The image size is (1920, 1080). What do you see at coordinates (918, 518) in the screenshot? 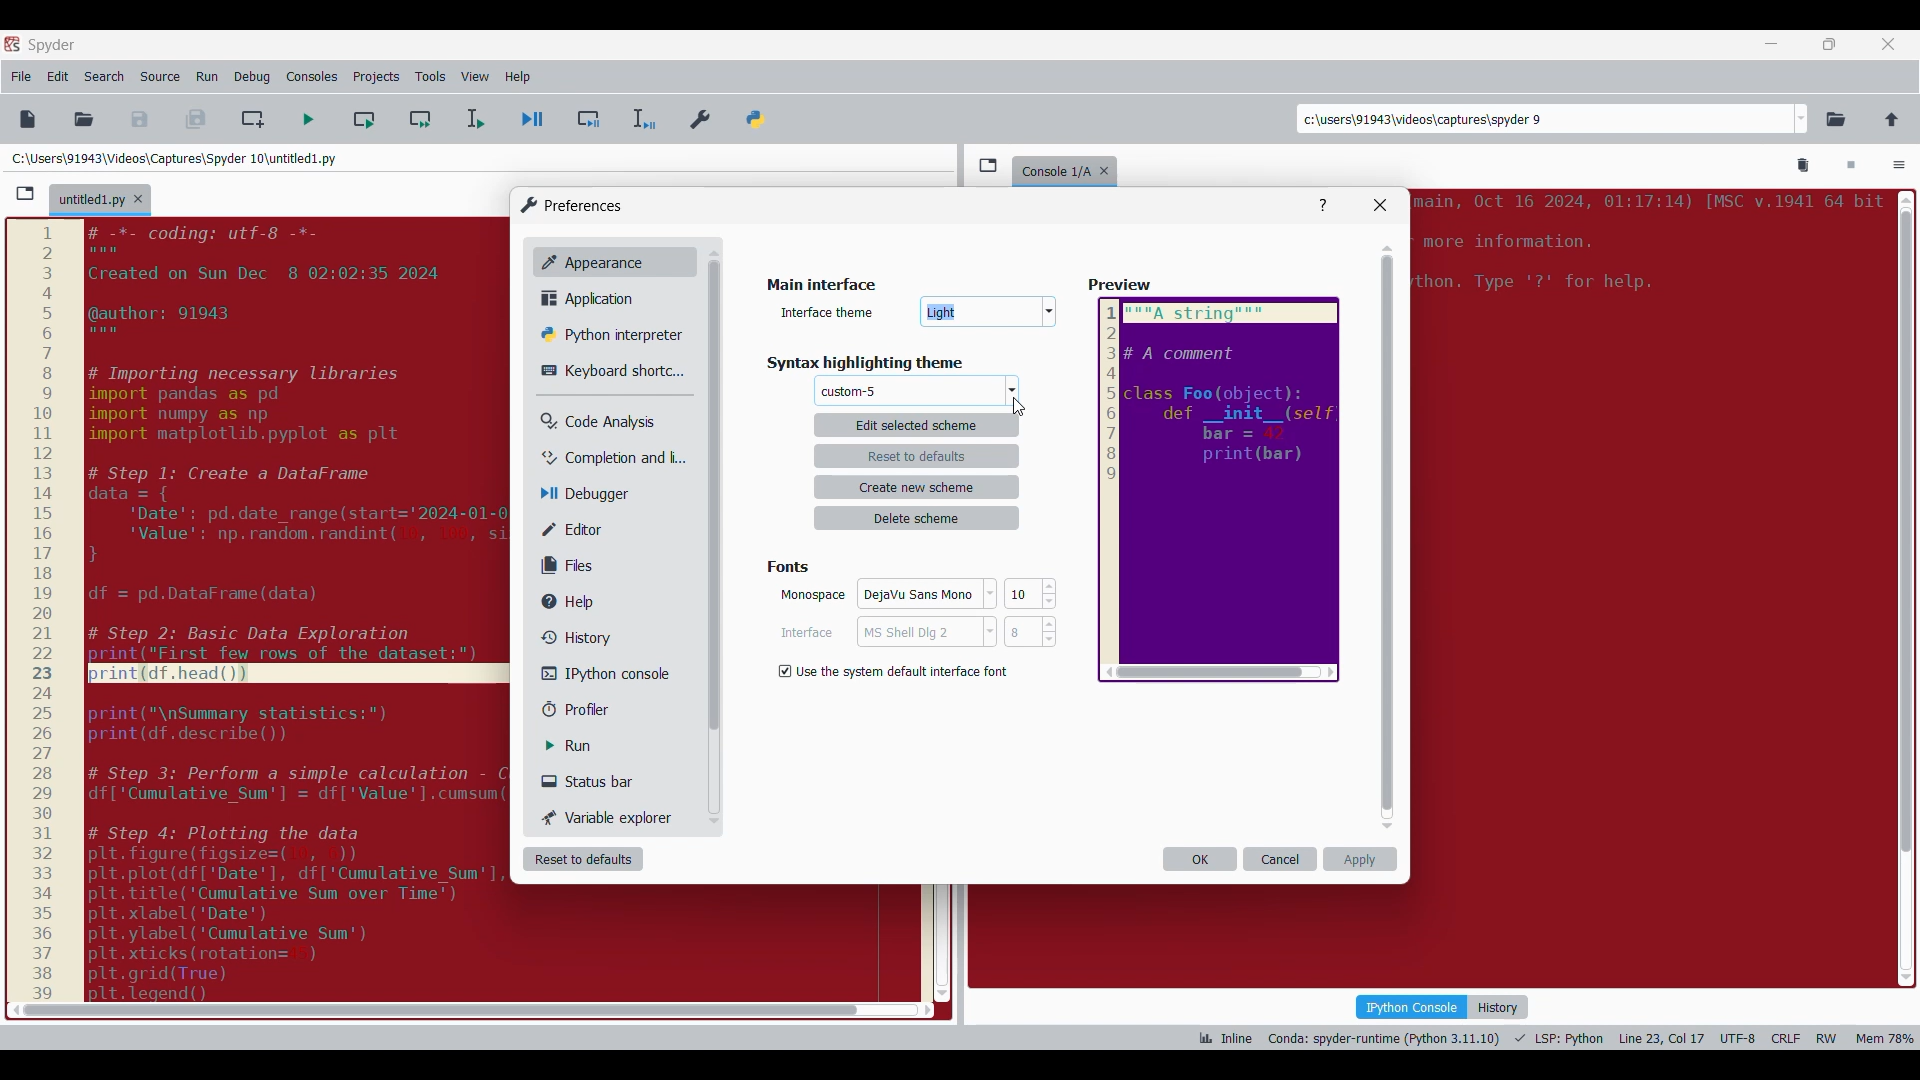
I see `delete scheme` at bounding box center [918, 518].